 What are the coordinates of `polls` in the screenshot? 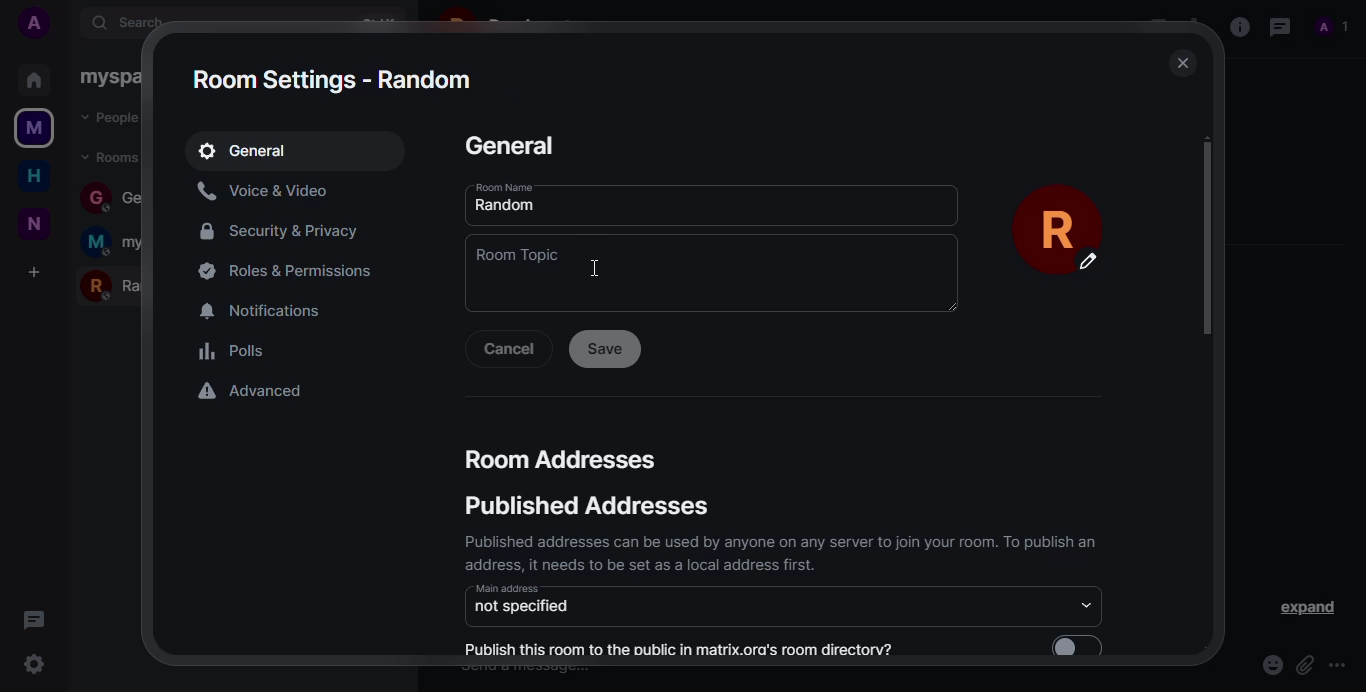 It's located at (231, 351).